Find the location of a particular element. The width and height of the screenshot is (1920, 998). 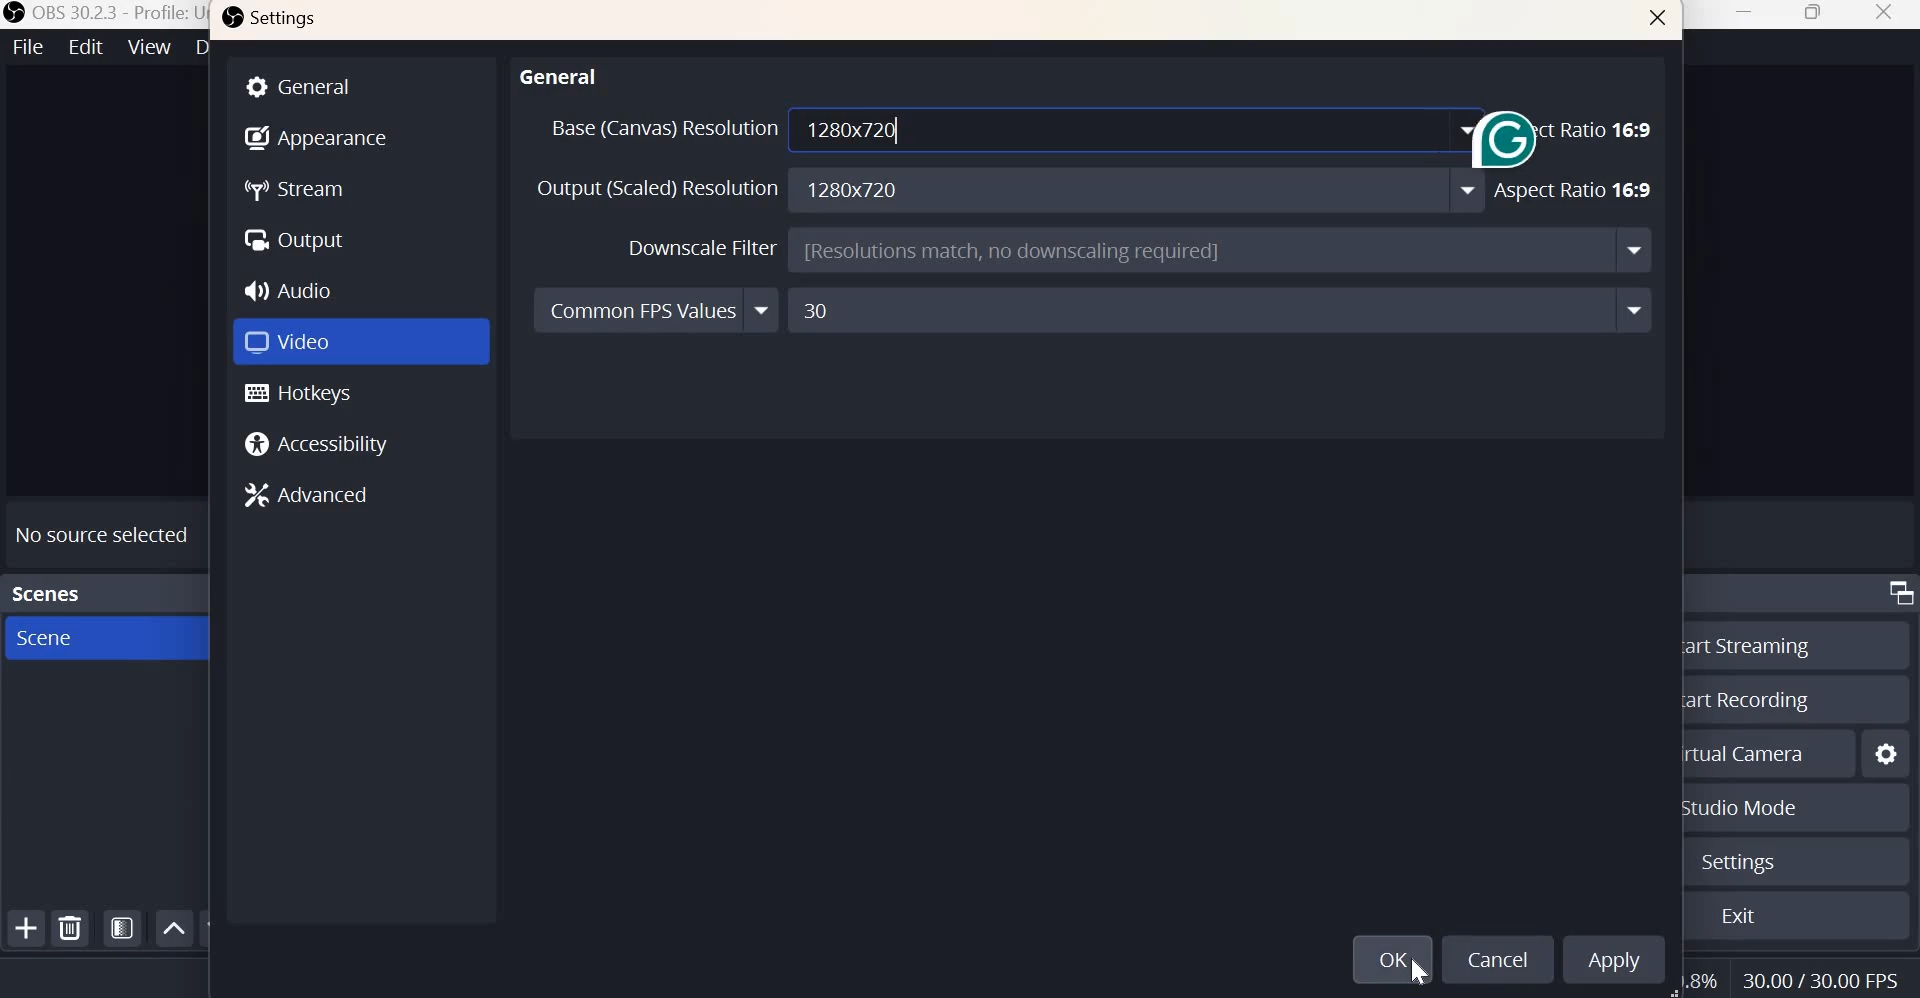

grammarly is located at coordinates (1504, 158).